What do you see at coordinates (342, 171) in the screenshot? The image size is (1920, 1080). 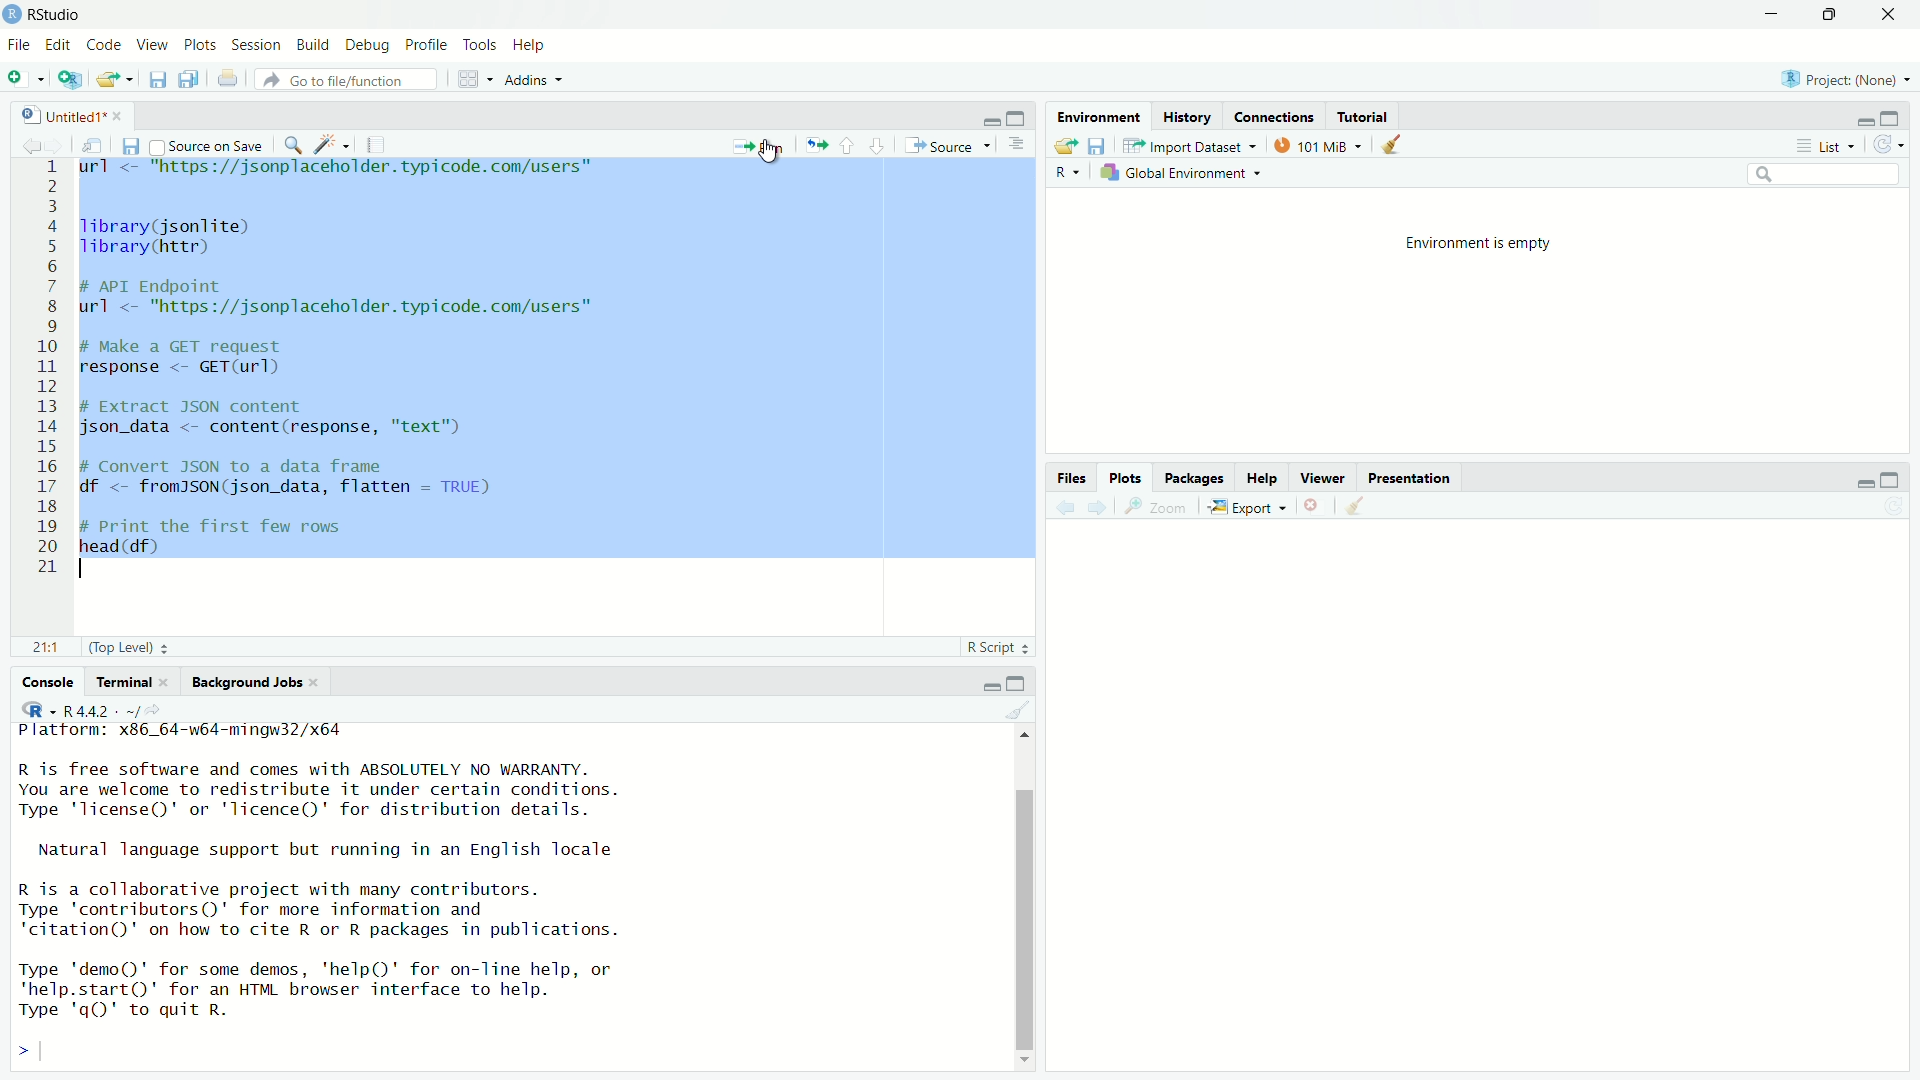 I see `url <- "https://jsonplaceholder.typicode.com/users` at bounding box center [342, 171].